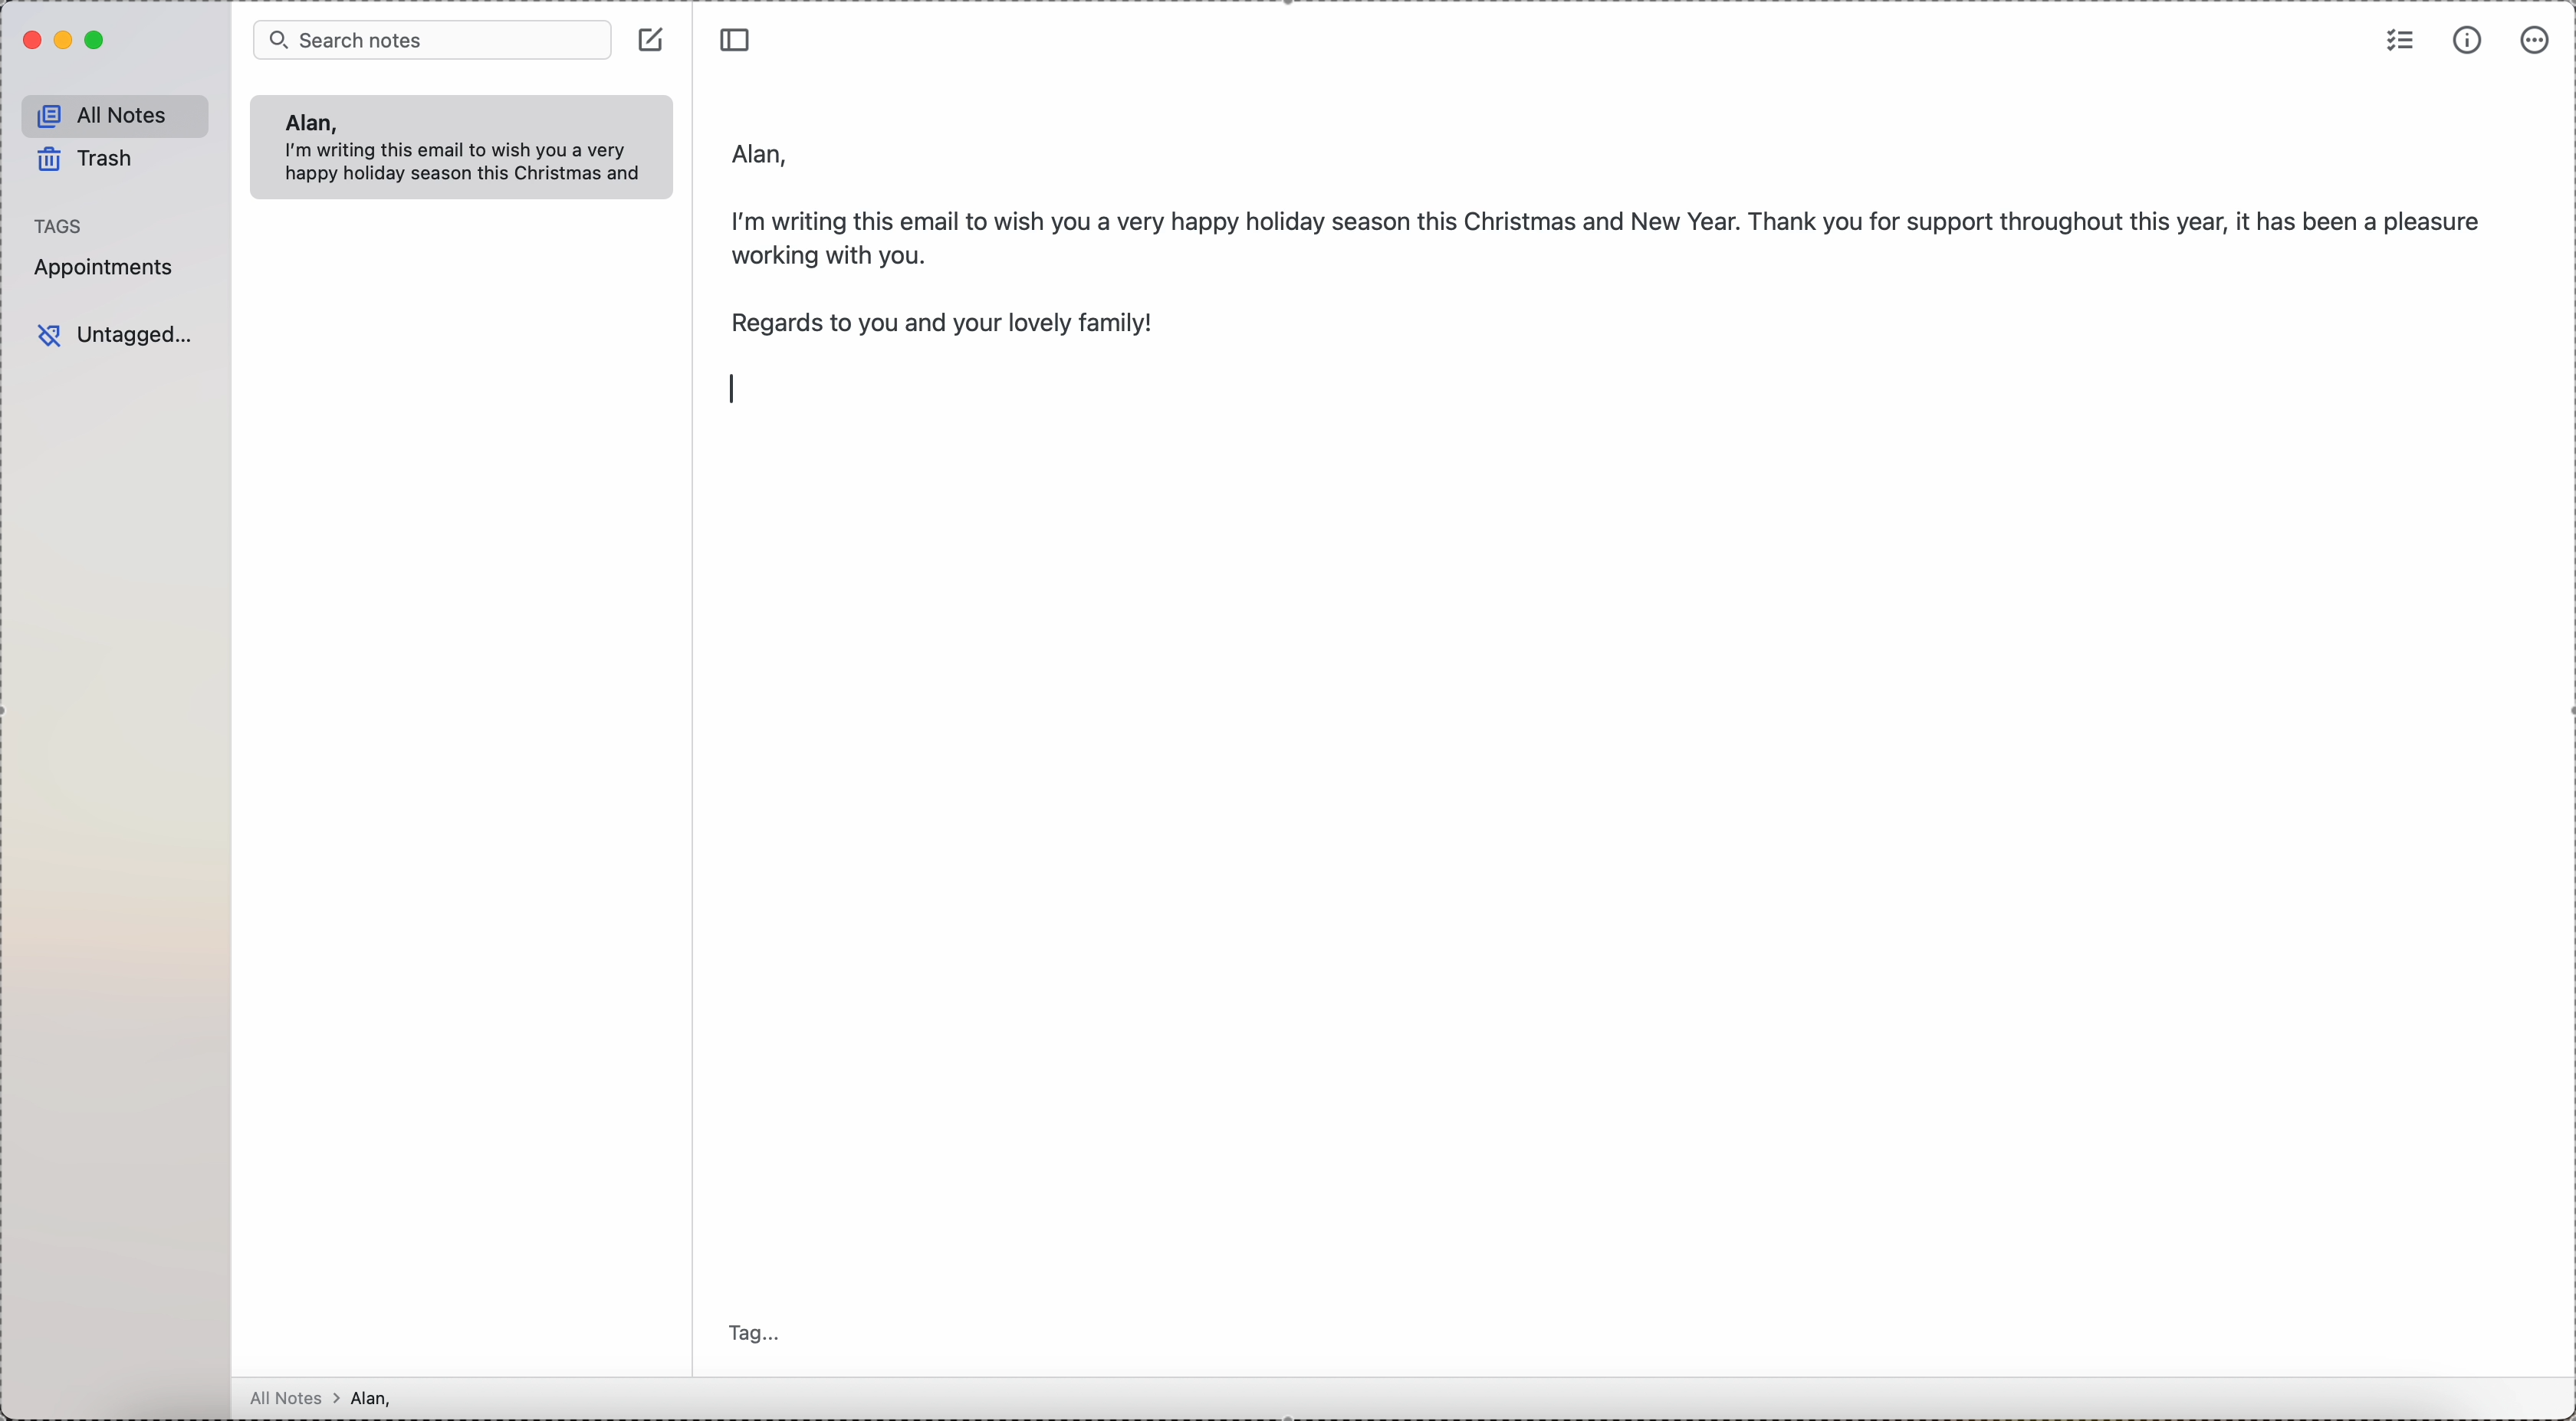 The width and height of the screenshot is (2576, 1421). Describe the element at coordinates (2401, 38) in the screenshot. I see `check list` at that location.